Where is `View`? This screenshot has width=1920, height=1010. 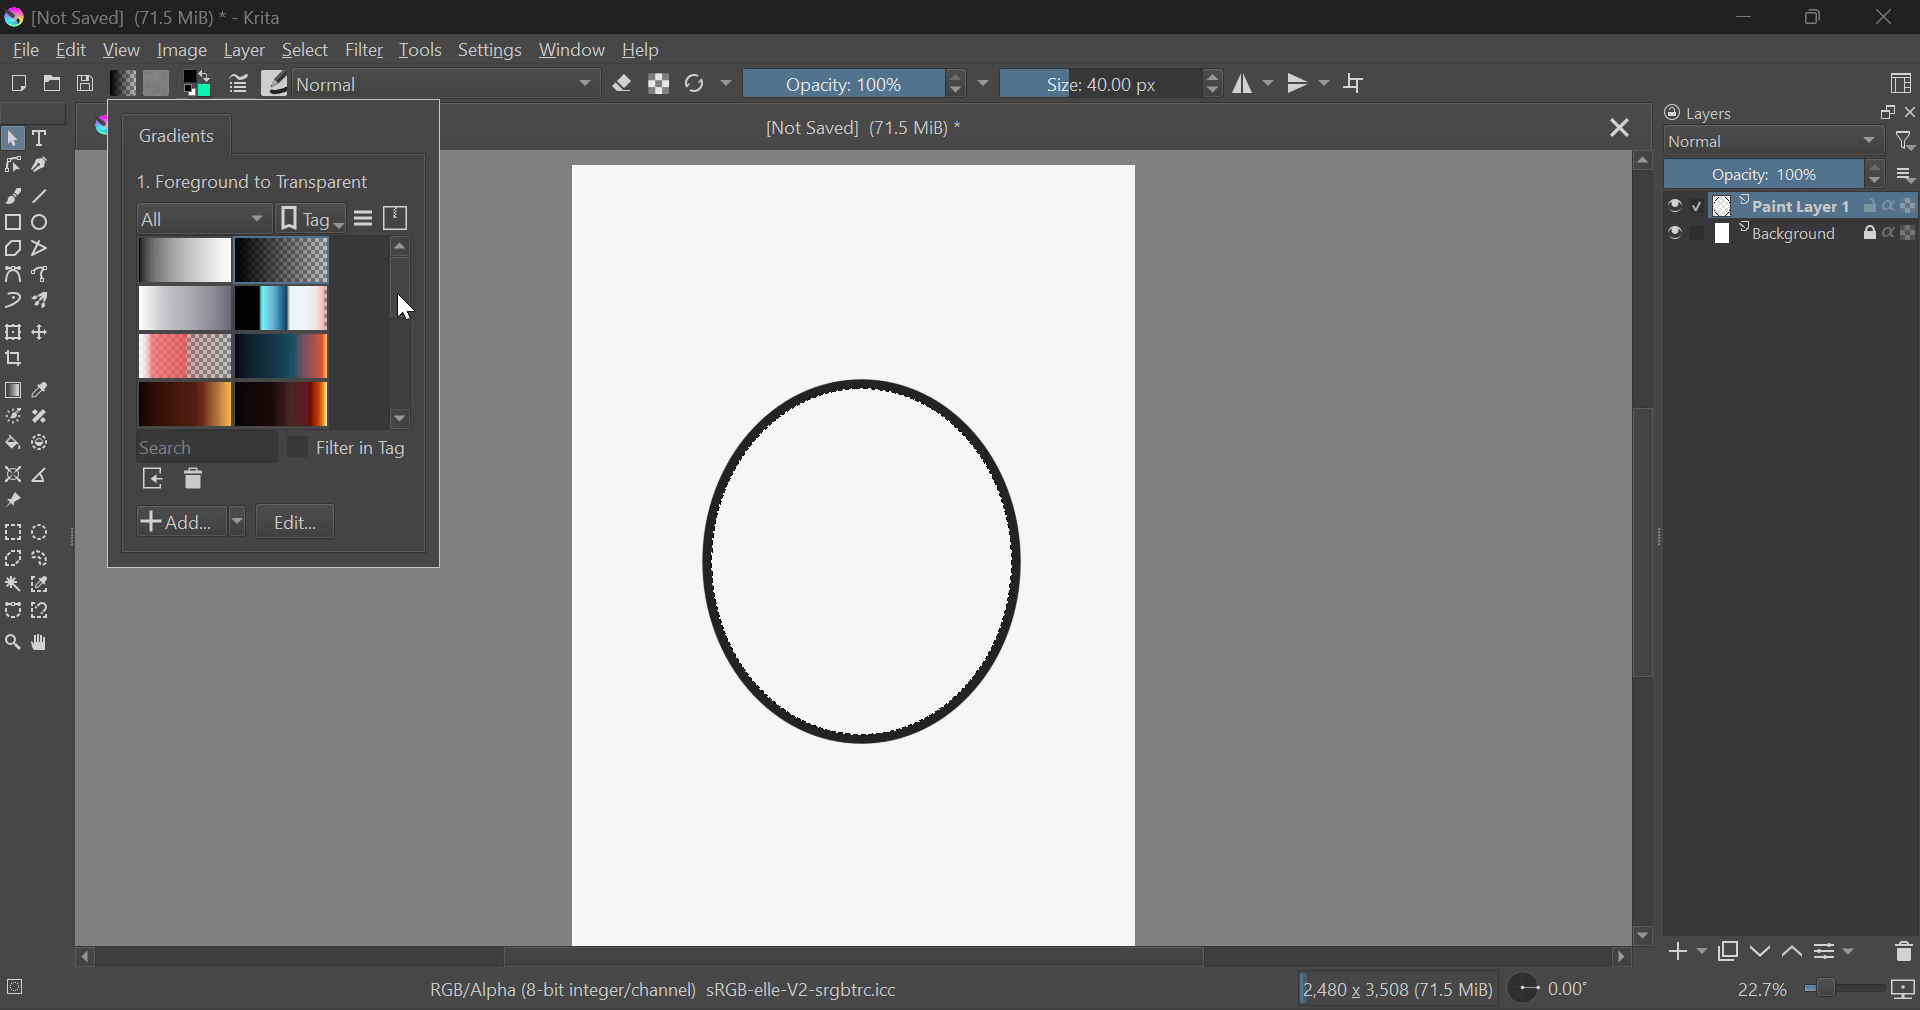
View is located at coordinates (121, 51).